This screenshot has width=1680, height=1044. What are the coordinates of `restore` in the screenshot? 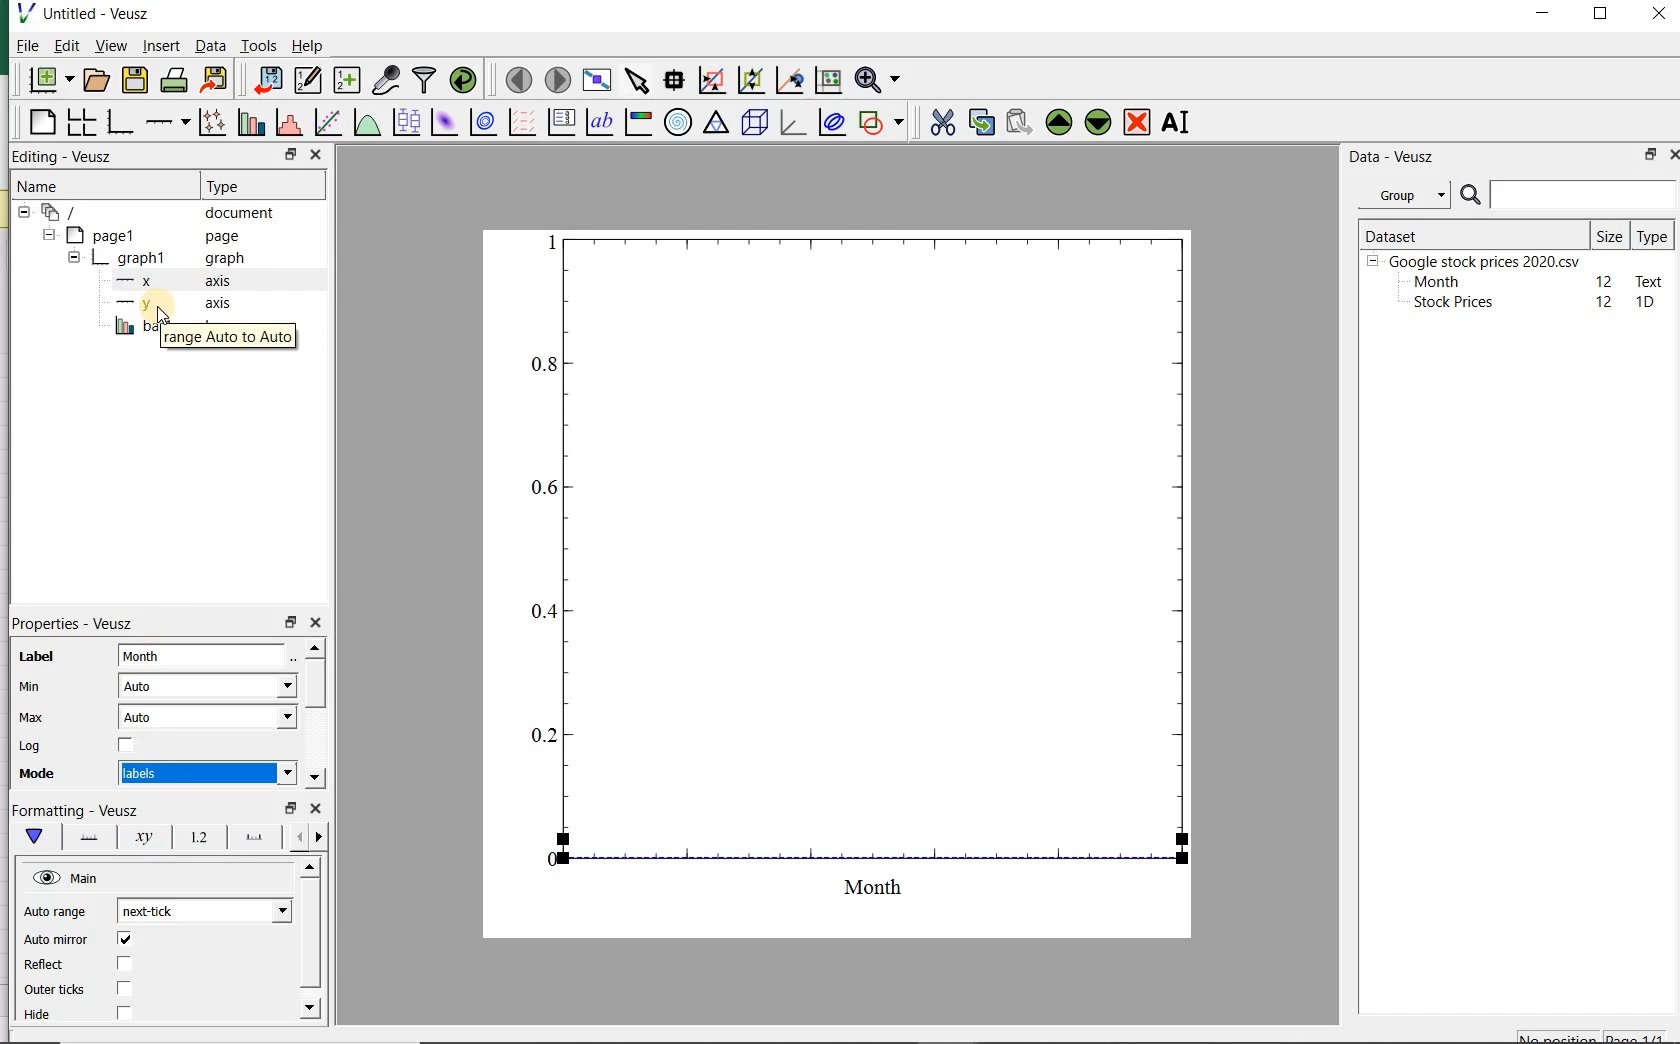 It's located at (1647, 156).